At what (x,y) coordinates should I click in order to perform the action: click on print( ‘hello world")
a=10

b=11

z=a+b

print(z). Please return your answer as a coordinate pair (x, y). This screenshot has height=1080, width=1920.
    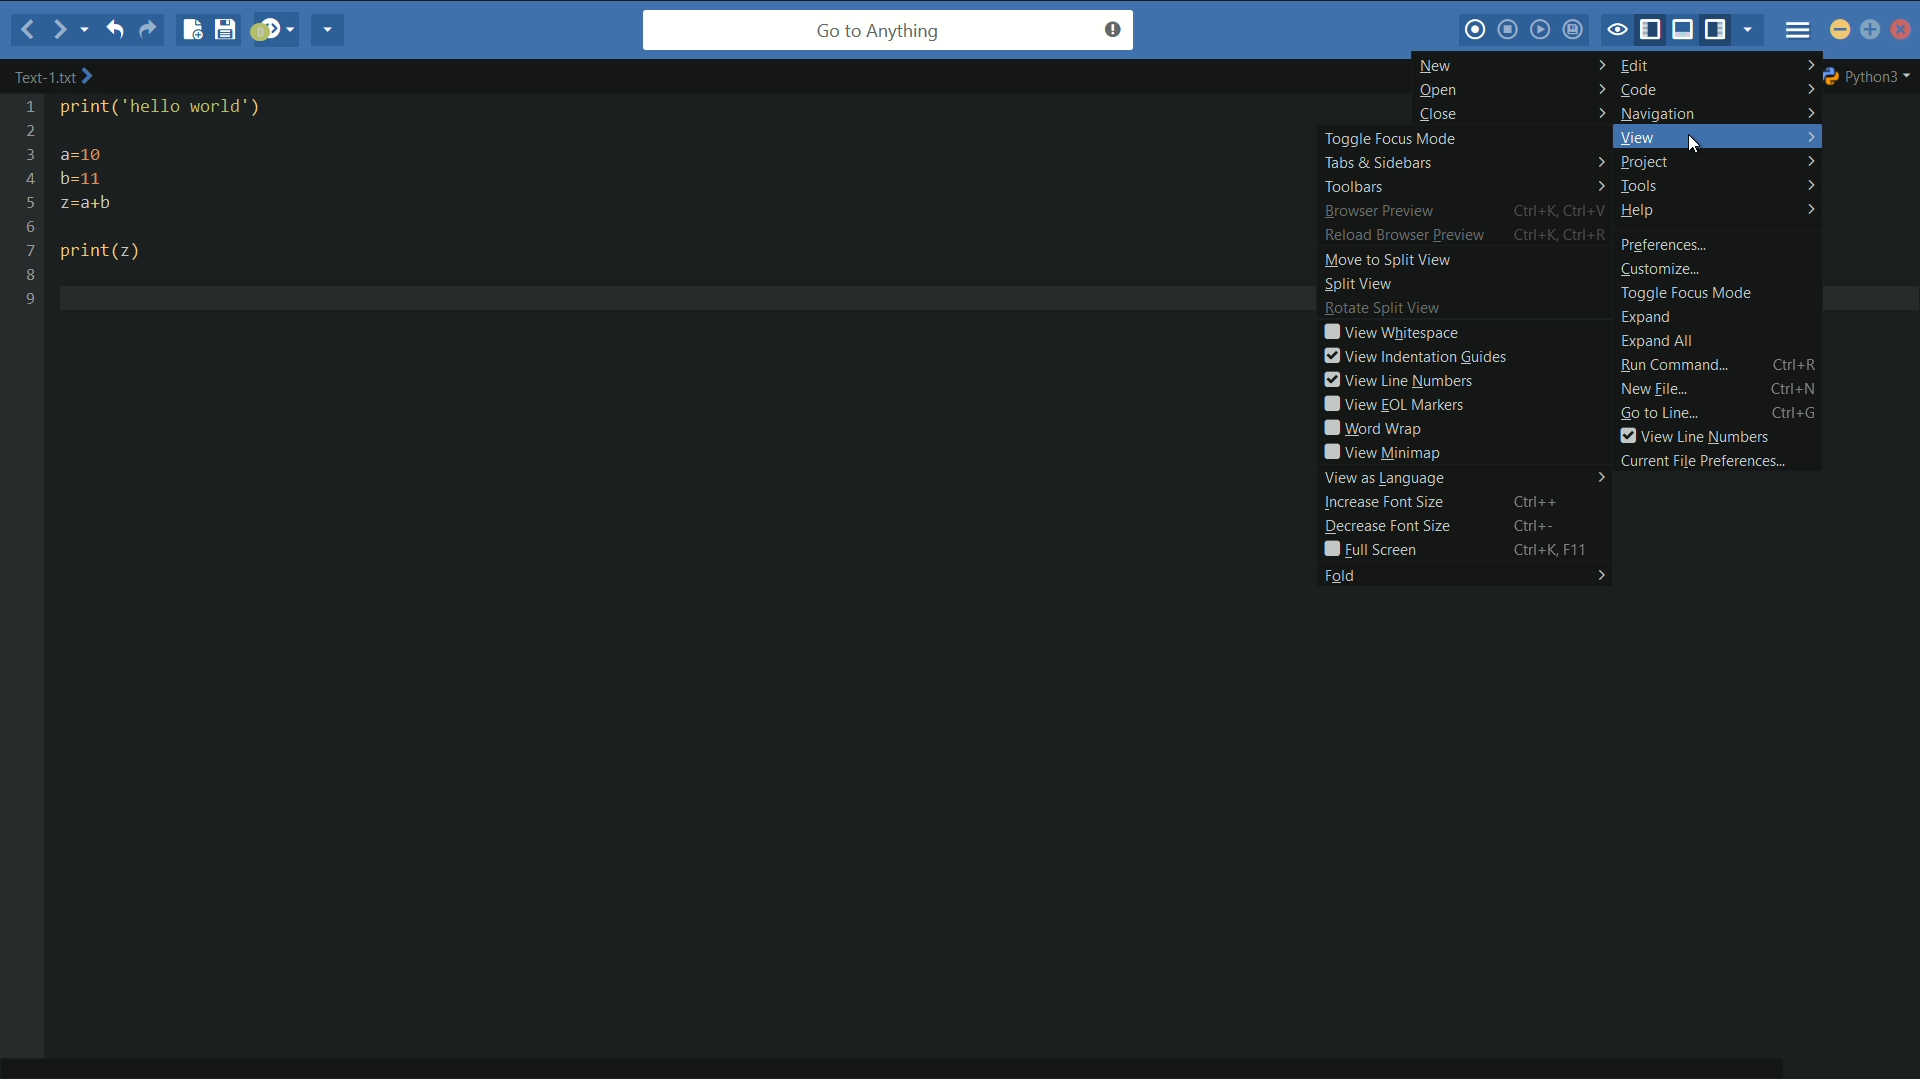
    Looking at the image, I should click on (195, 183).